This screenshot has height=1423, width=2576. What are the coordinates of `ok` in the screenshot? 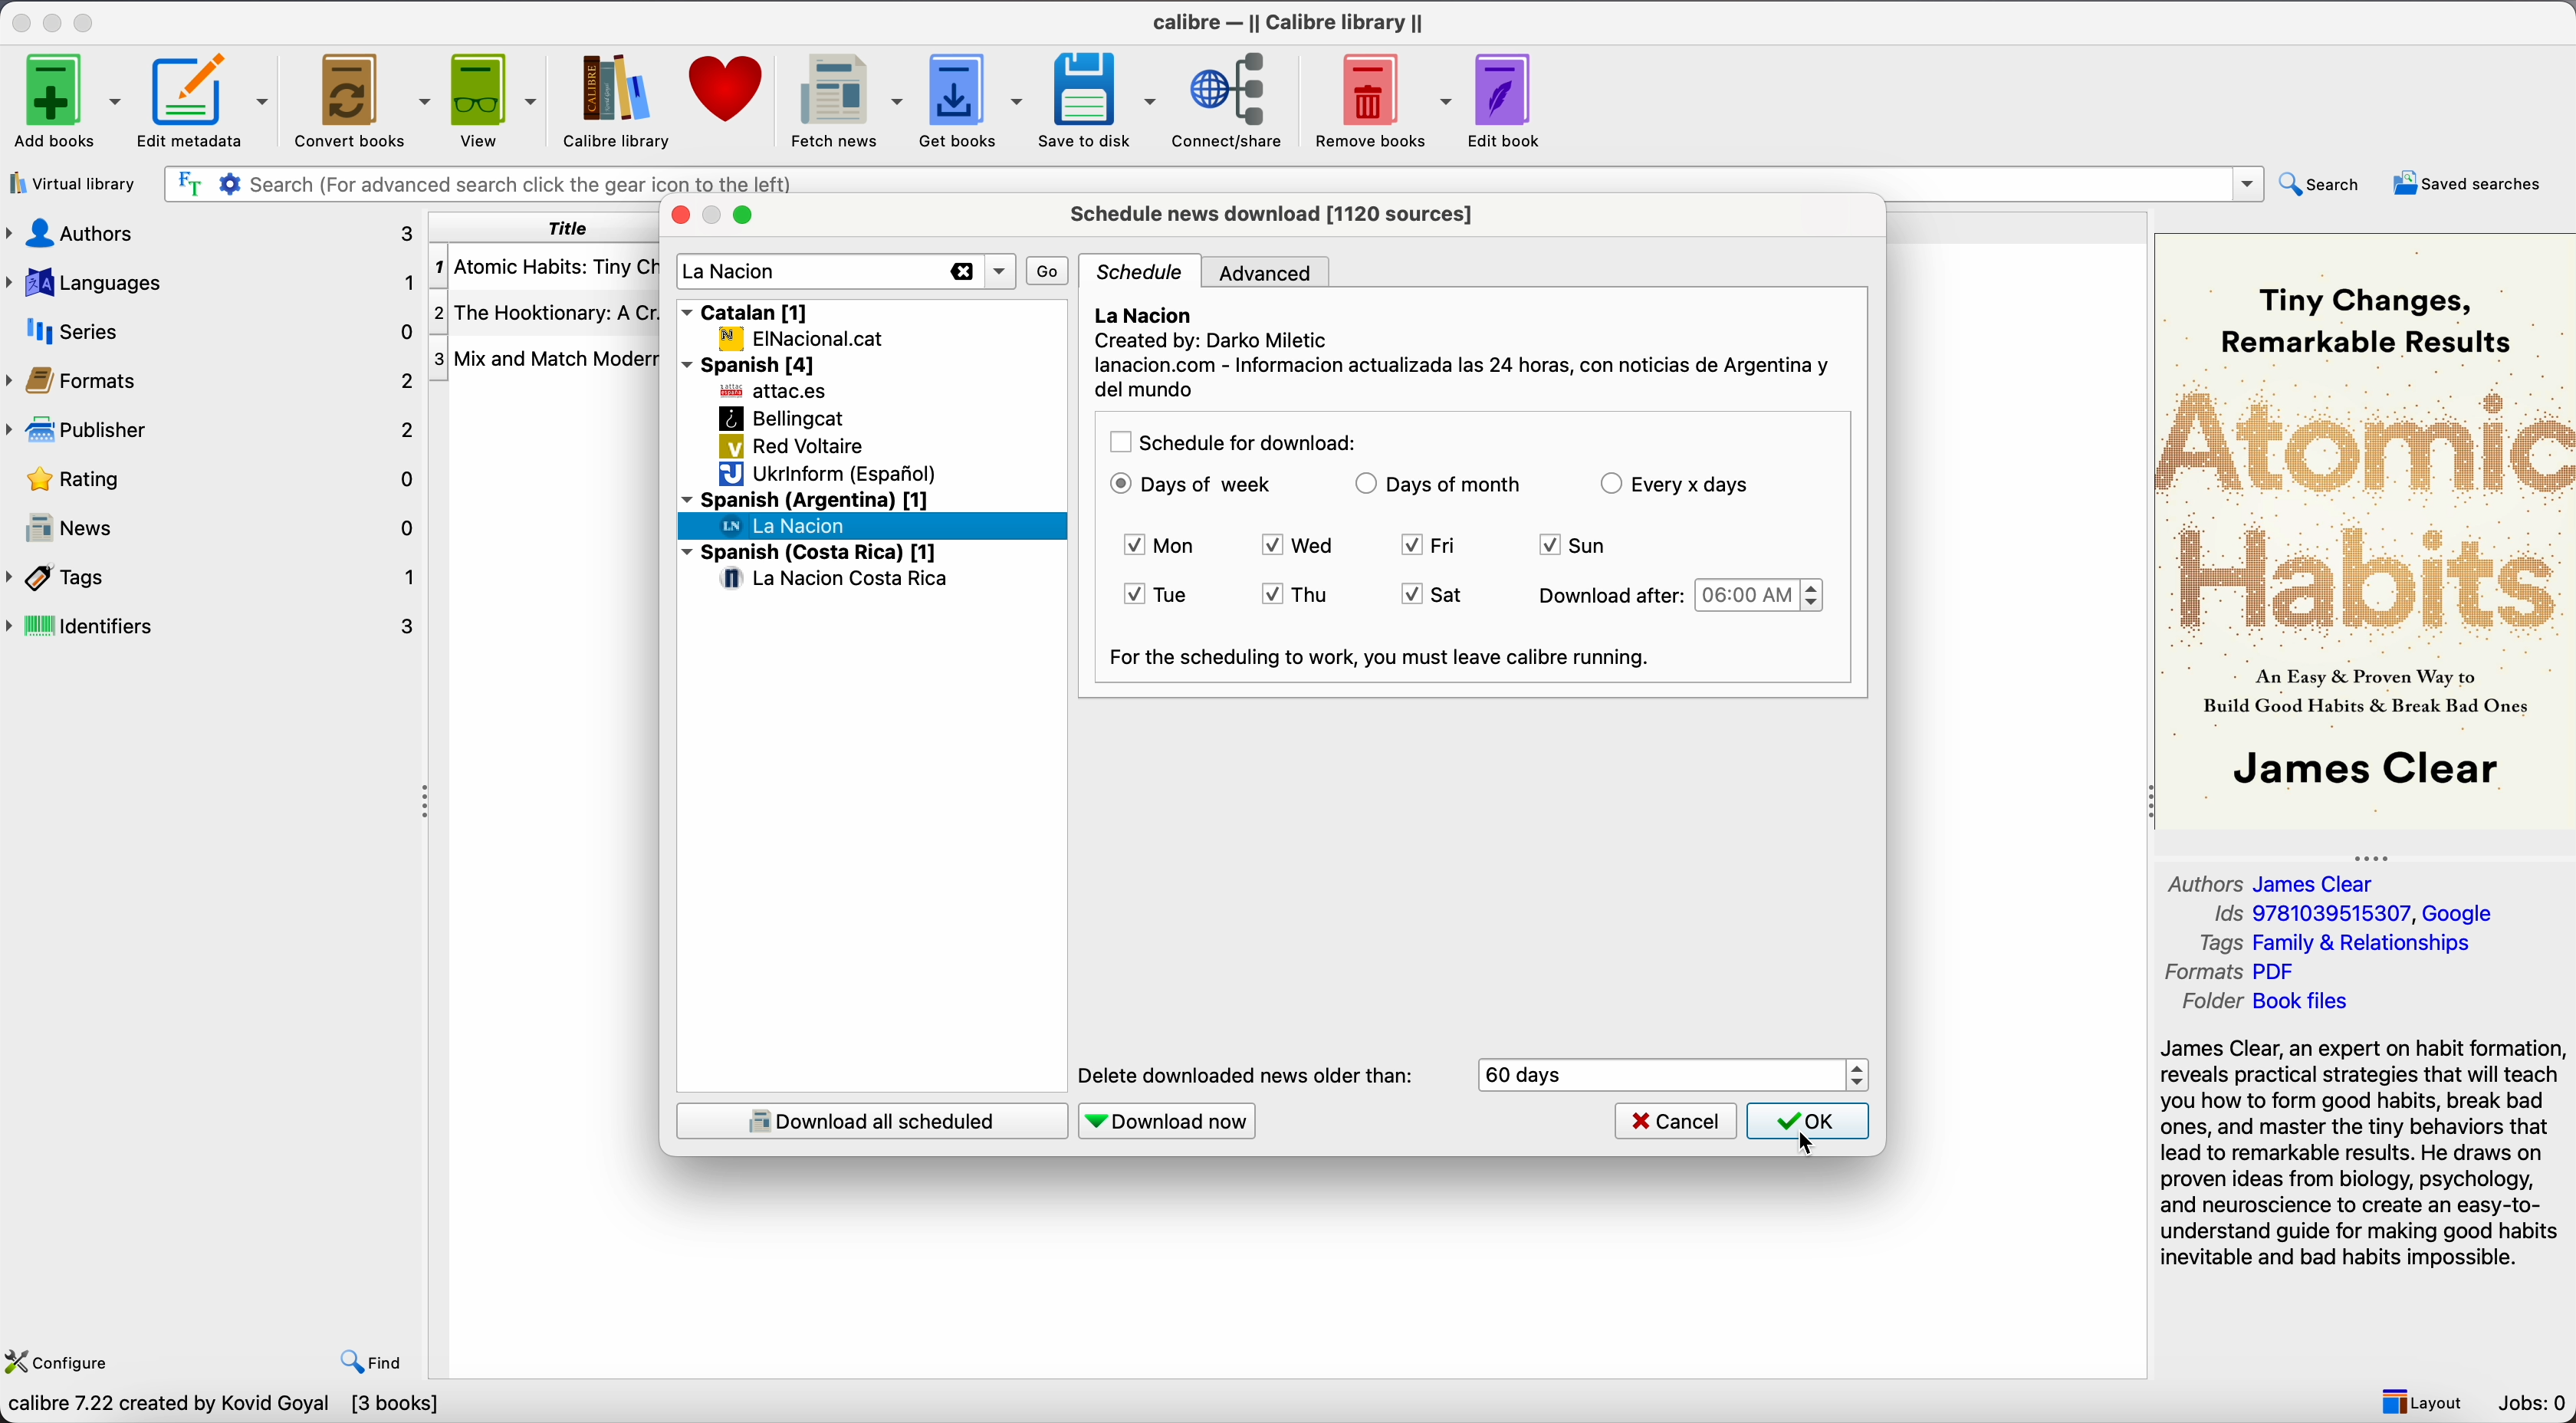 It's located at (1813, 1123).